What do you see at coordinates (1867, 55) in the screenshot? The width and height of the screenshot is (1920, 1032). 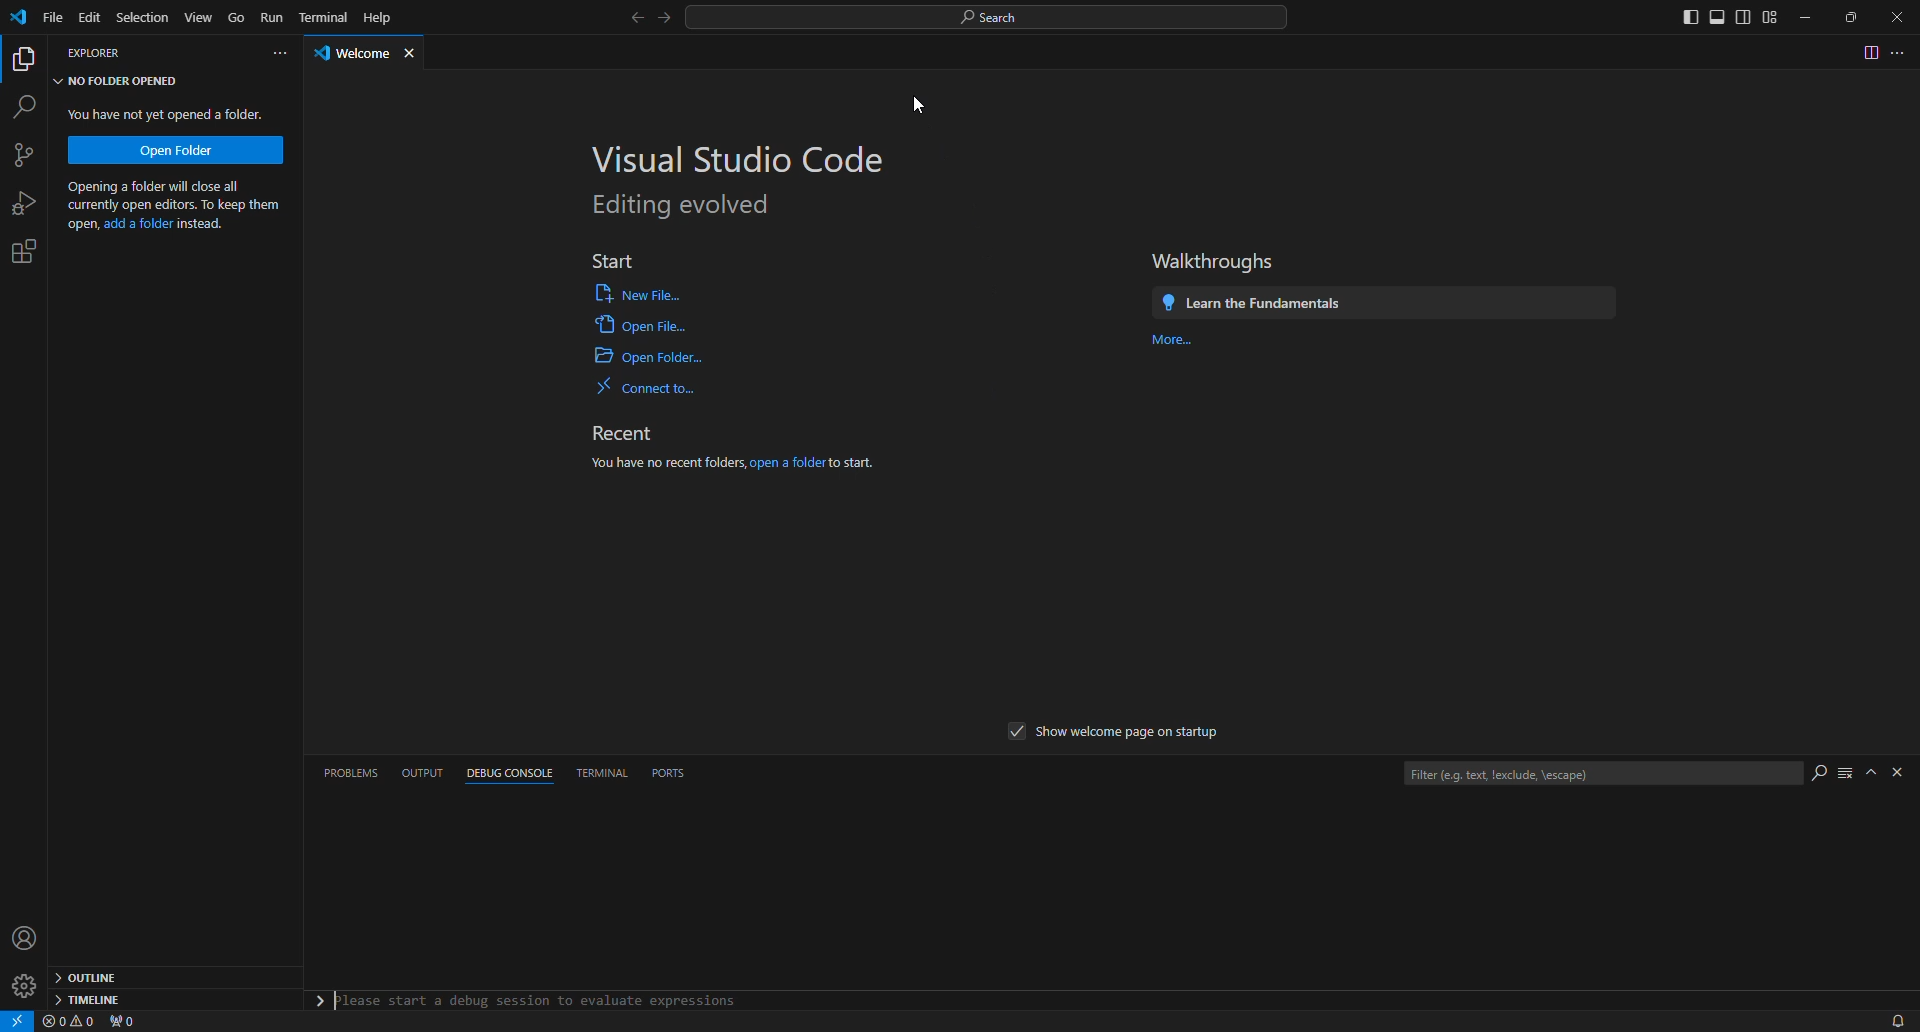 I see `toggle switch page` at bounding box center [1867, 55].